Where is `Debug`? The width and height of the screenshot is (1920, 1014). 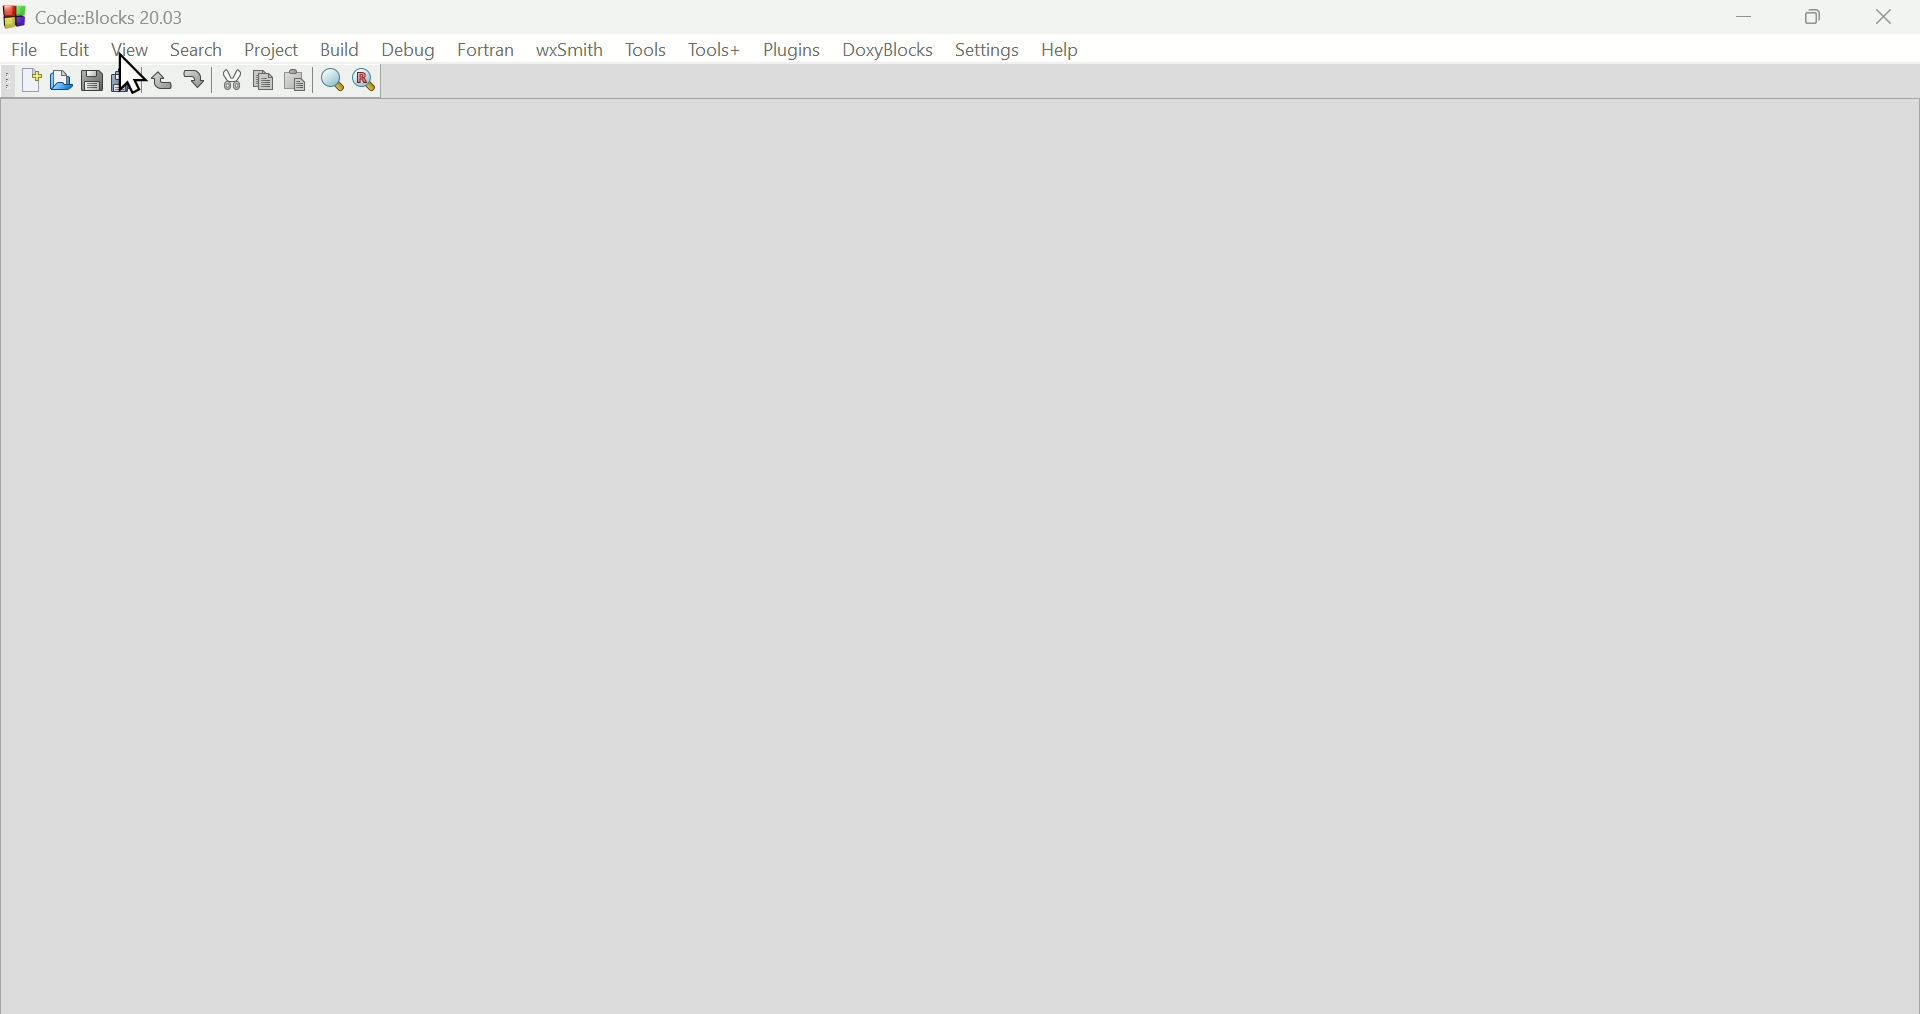 Debug is located at coordinates (406, 49).